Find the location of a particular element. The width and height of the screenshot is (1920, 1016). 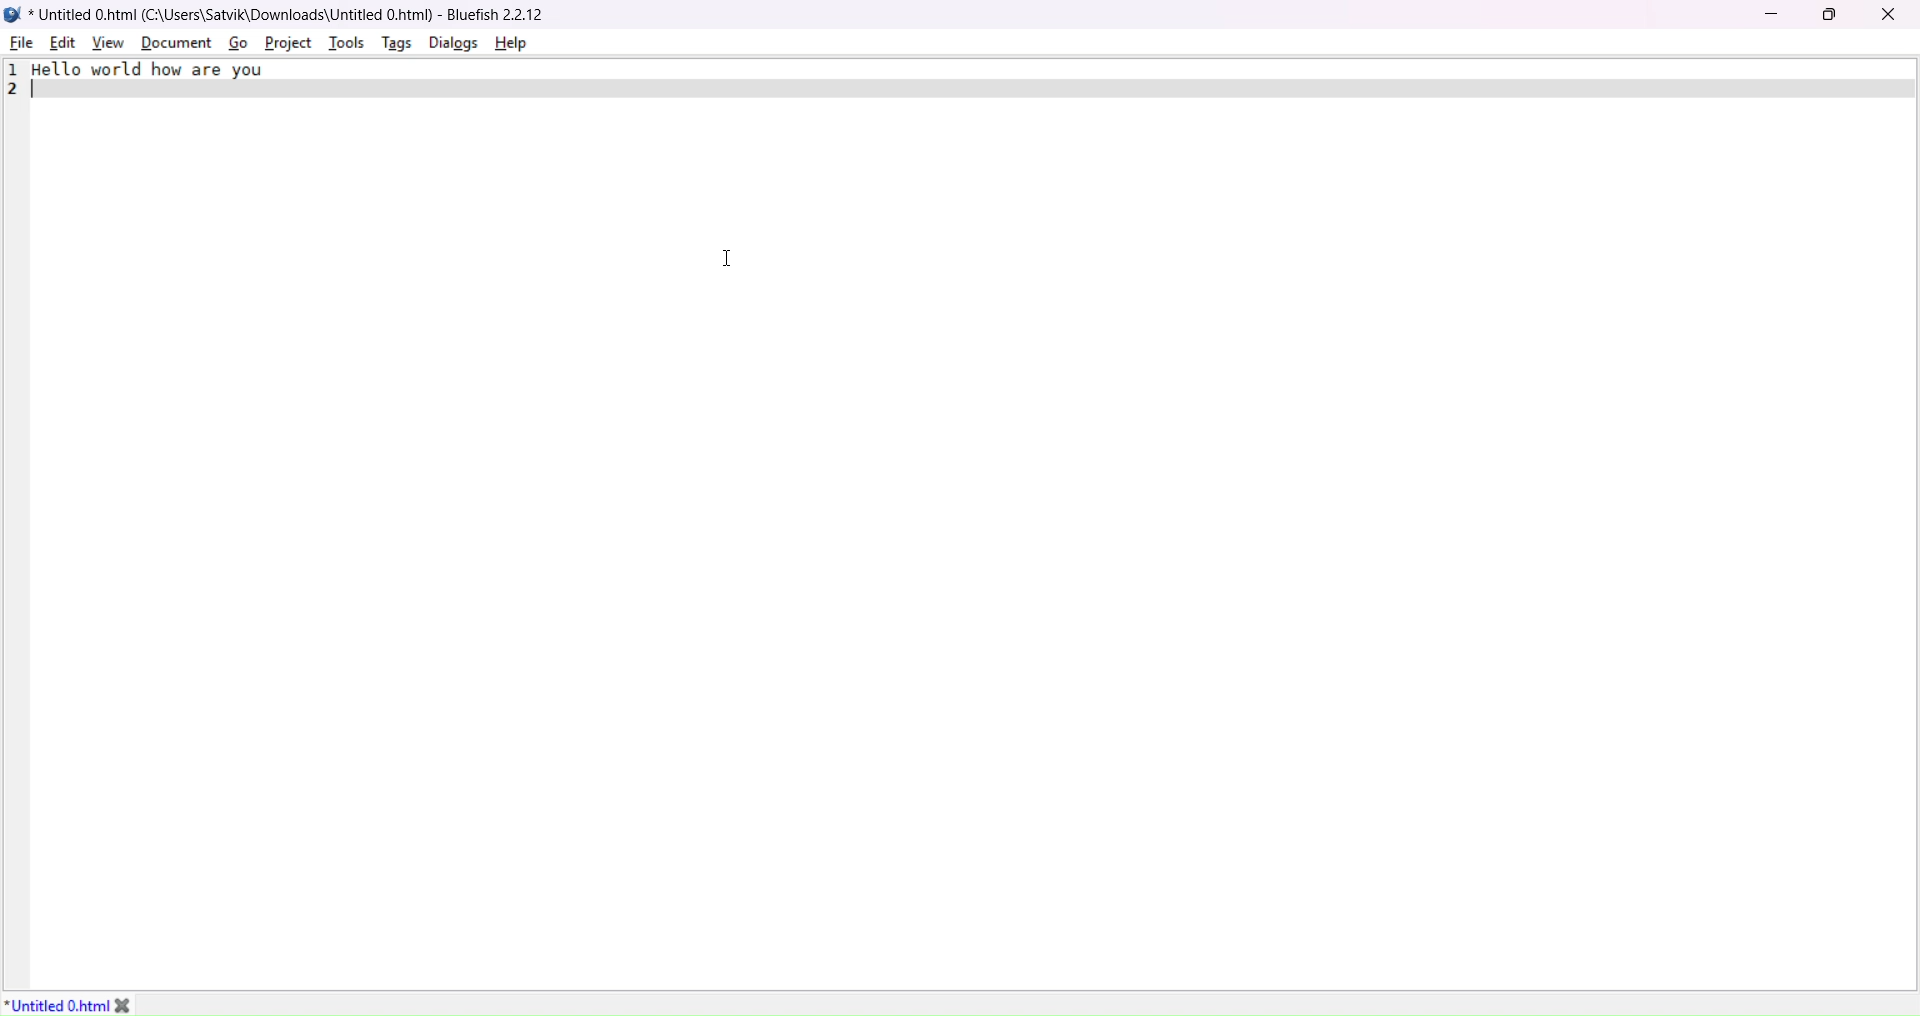

view is located at coordinates (107, 41).